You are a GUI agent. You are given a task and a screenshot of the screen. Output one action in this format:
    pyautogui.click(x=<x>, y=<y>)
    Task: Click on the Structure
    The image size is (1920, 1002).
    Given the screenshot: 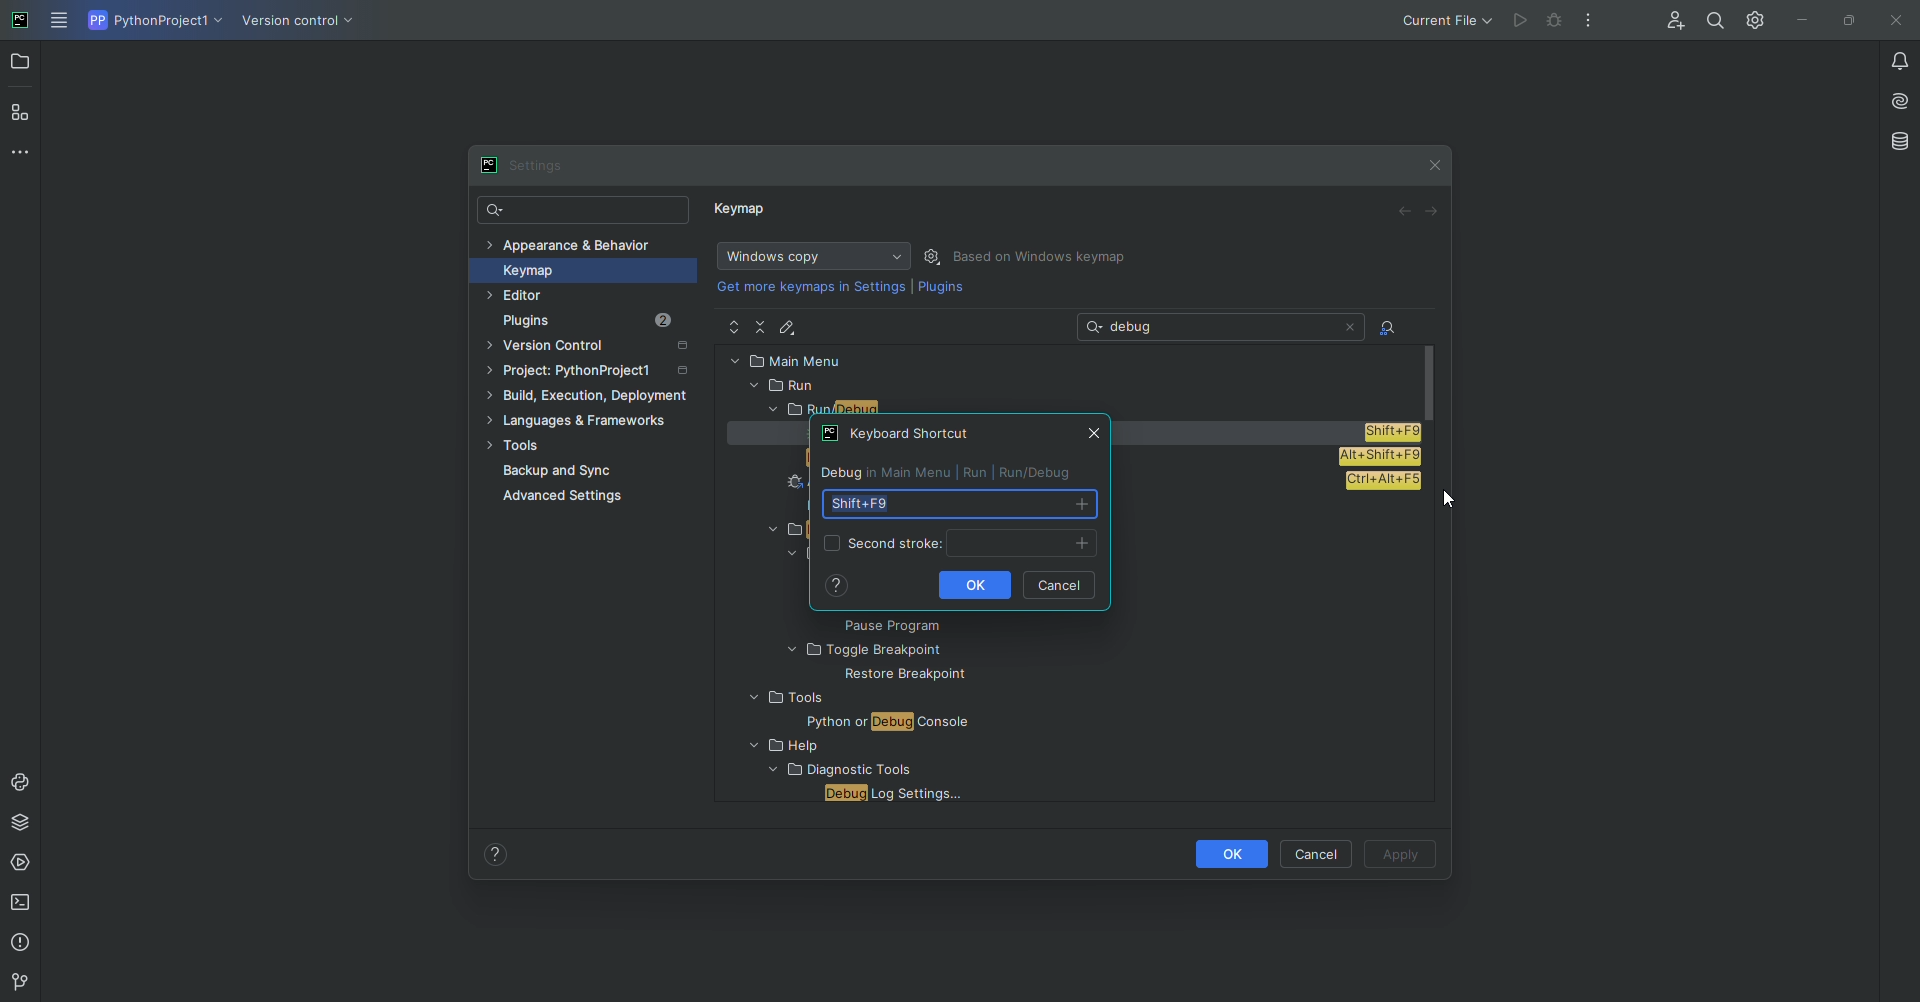 What is the action you would take?
    pyautogui.click(x=22, y=111)
    